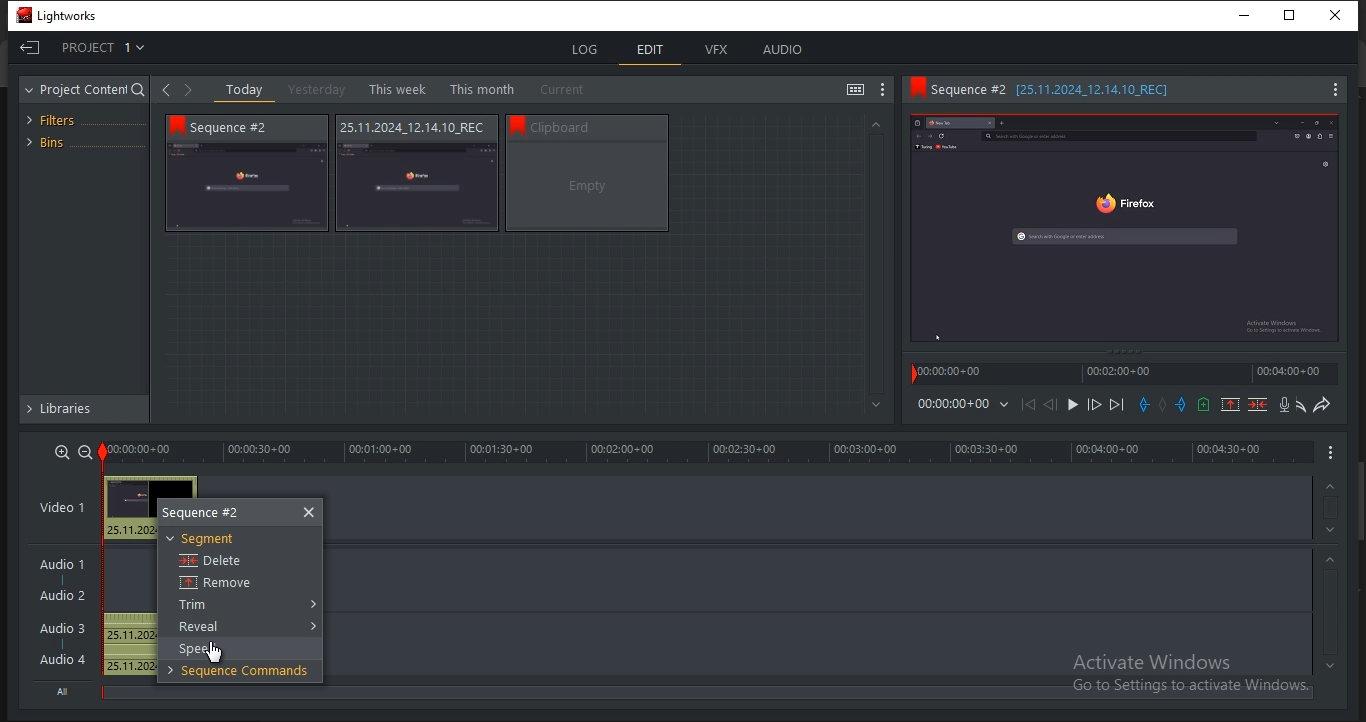  Describe the element at coordinates (215, 654) in the screenshot. I see `Selection cursor` at that location.